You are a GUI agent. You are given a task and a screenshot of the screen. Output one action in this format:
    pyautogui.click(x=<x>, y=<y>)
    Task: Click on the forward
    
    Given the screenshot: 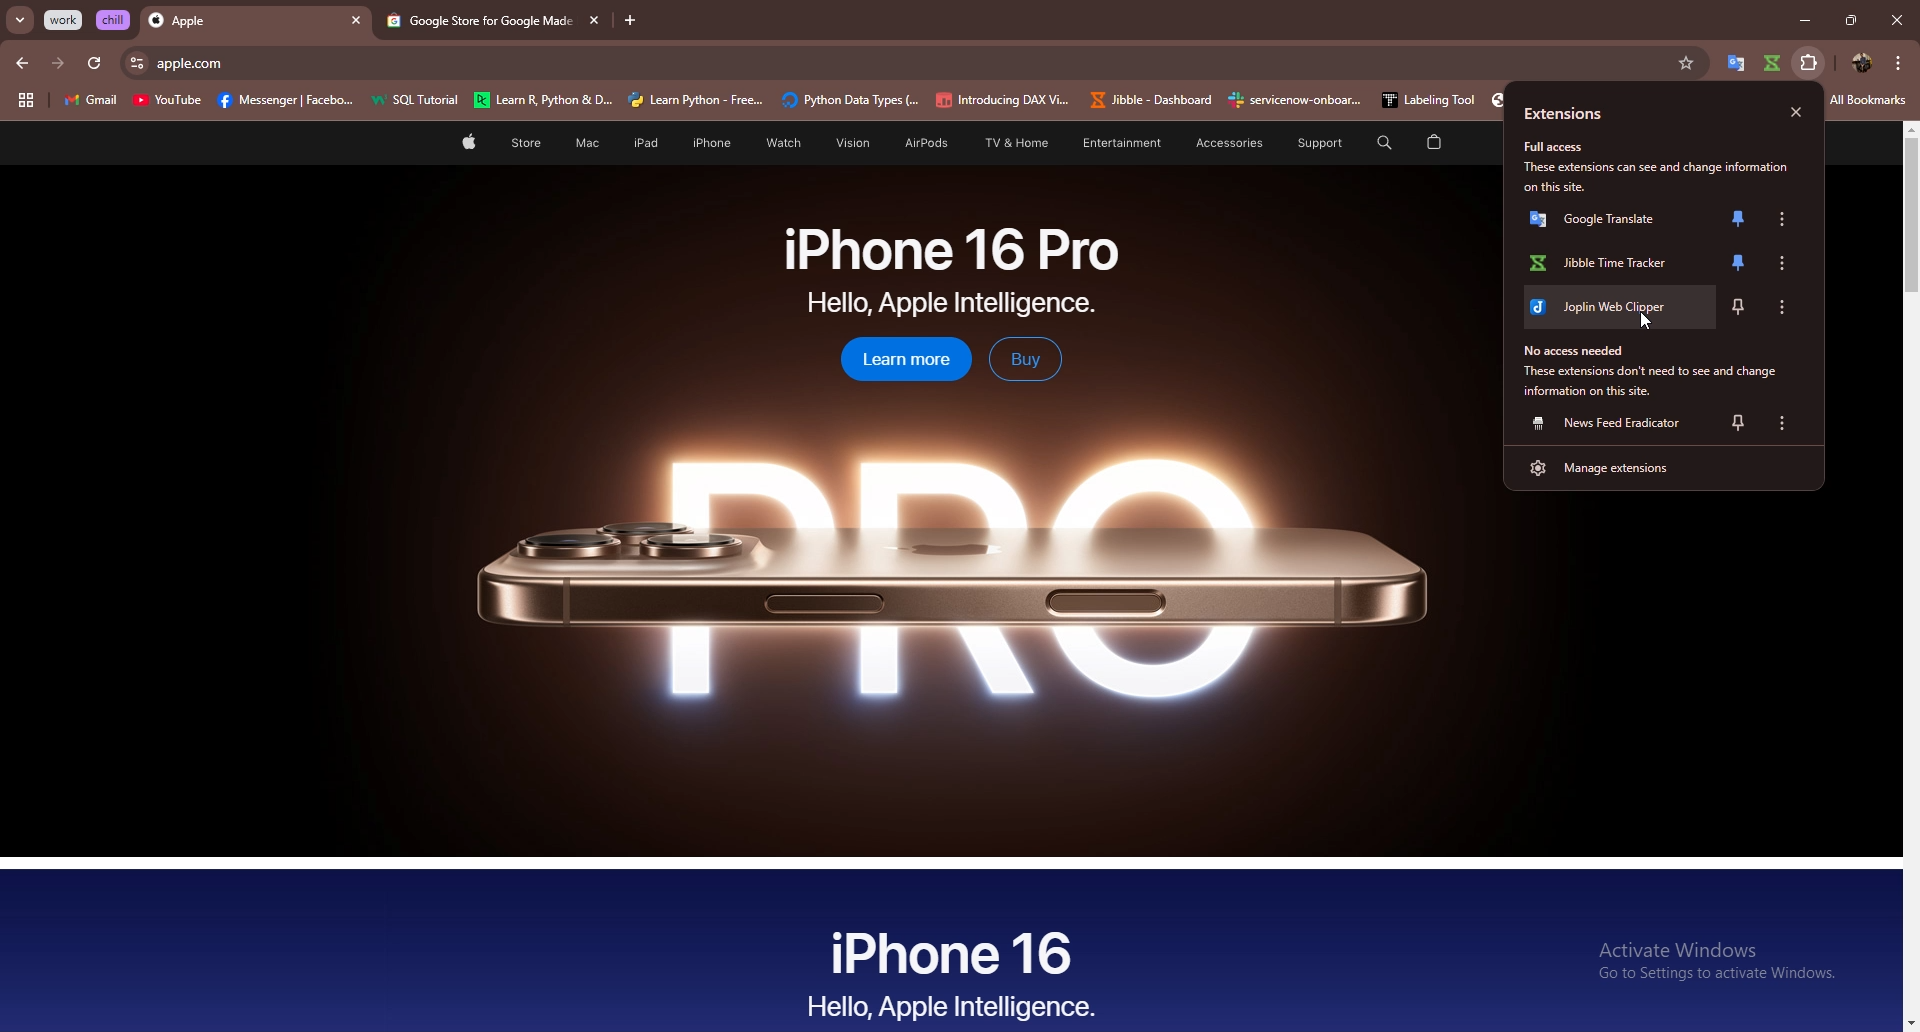 What is the action you would take?
    pyautogui.click(x=58, y=63)
    